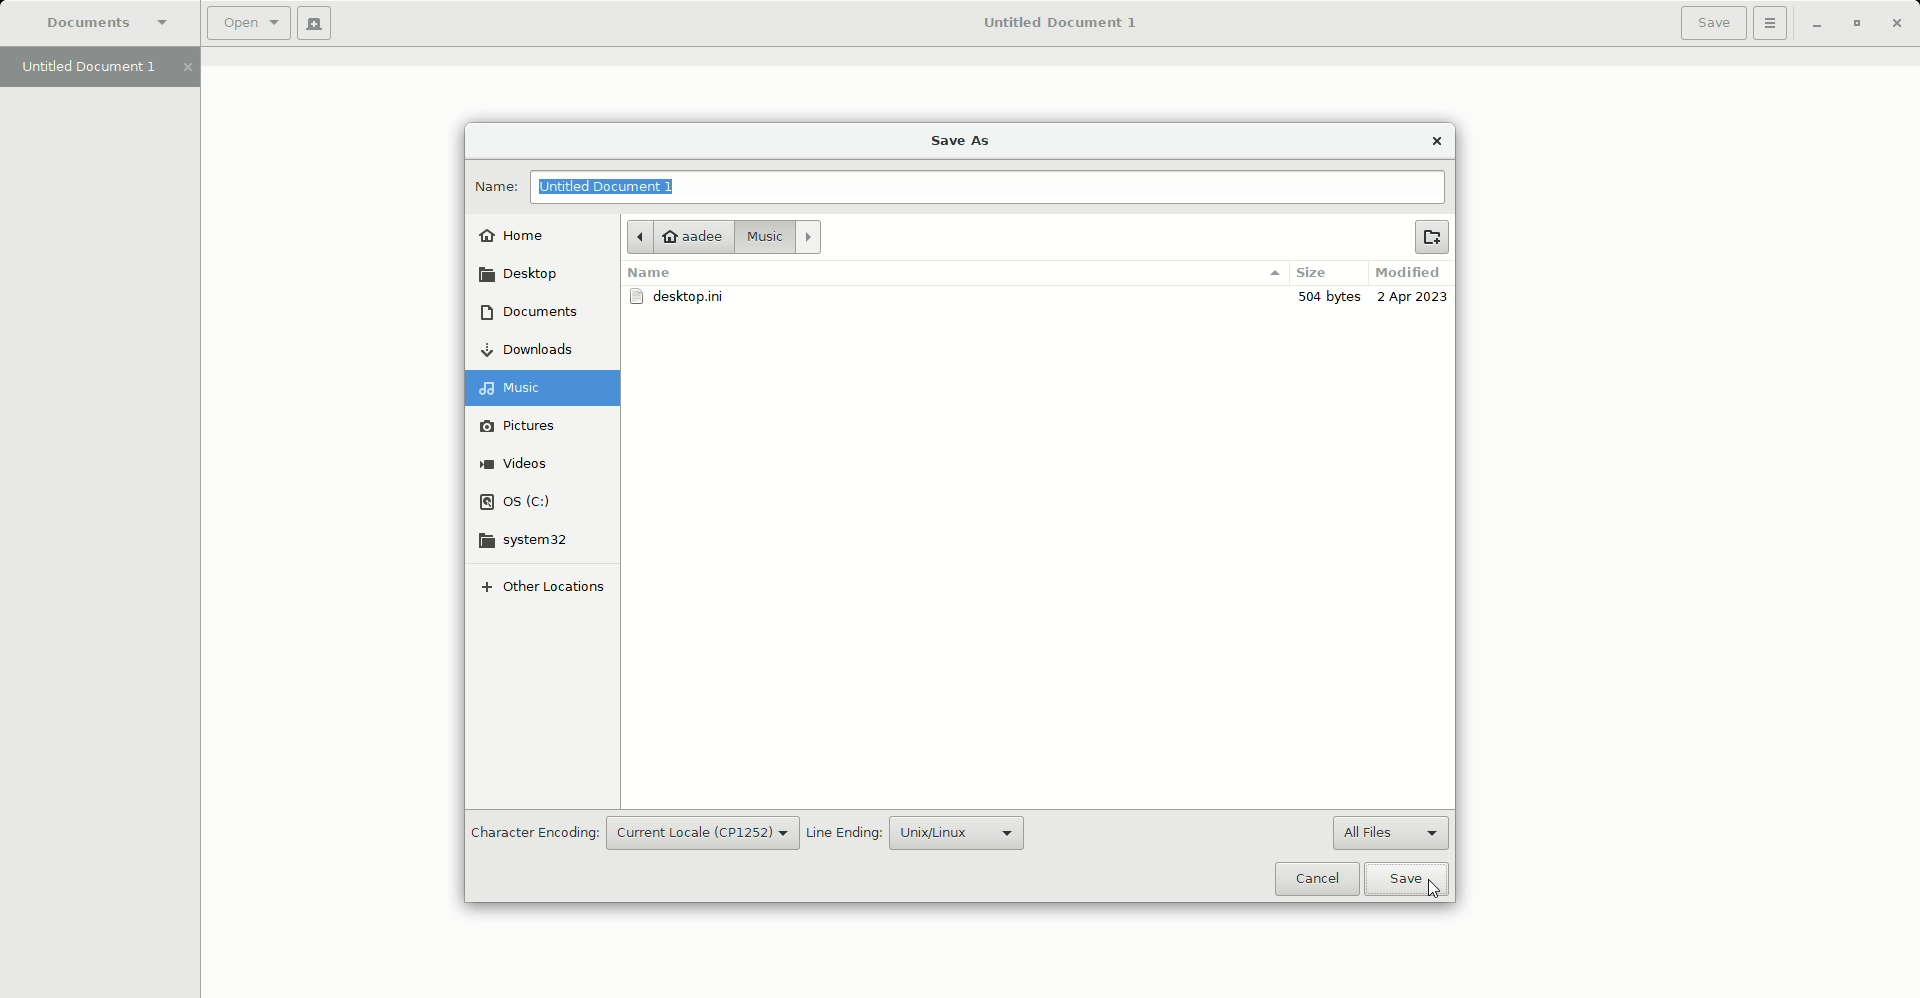 The height and width of the screenshot is (998, 1920). I want to click on Music, so click(542, 390).